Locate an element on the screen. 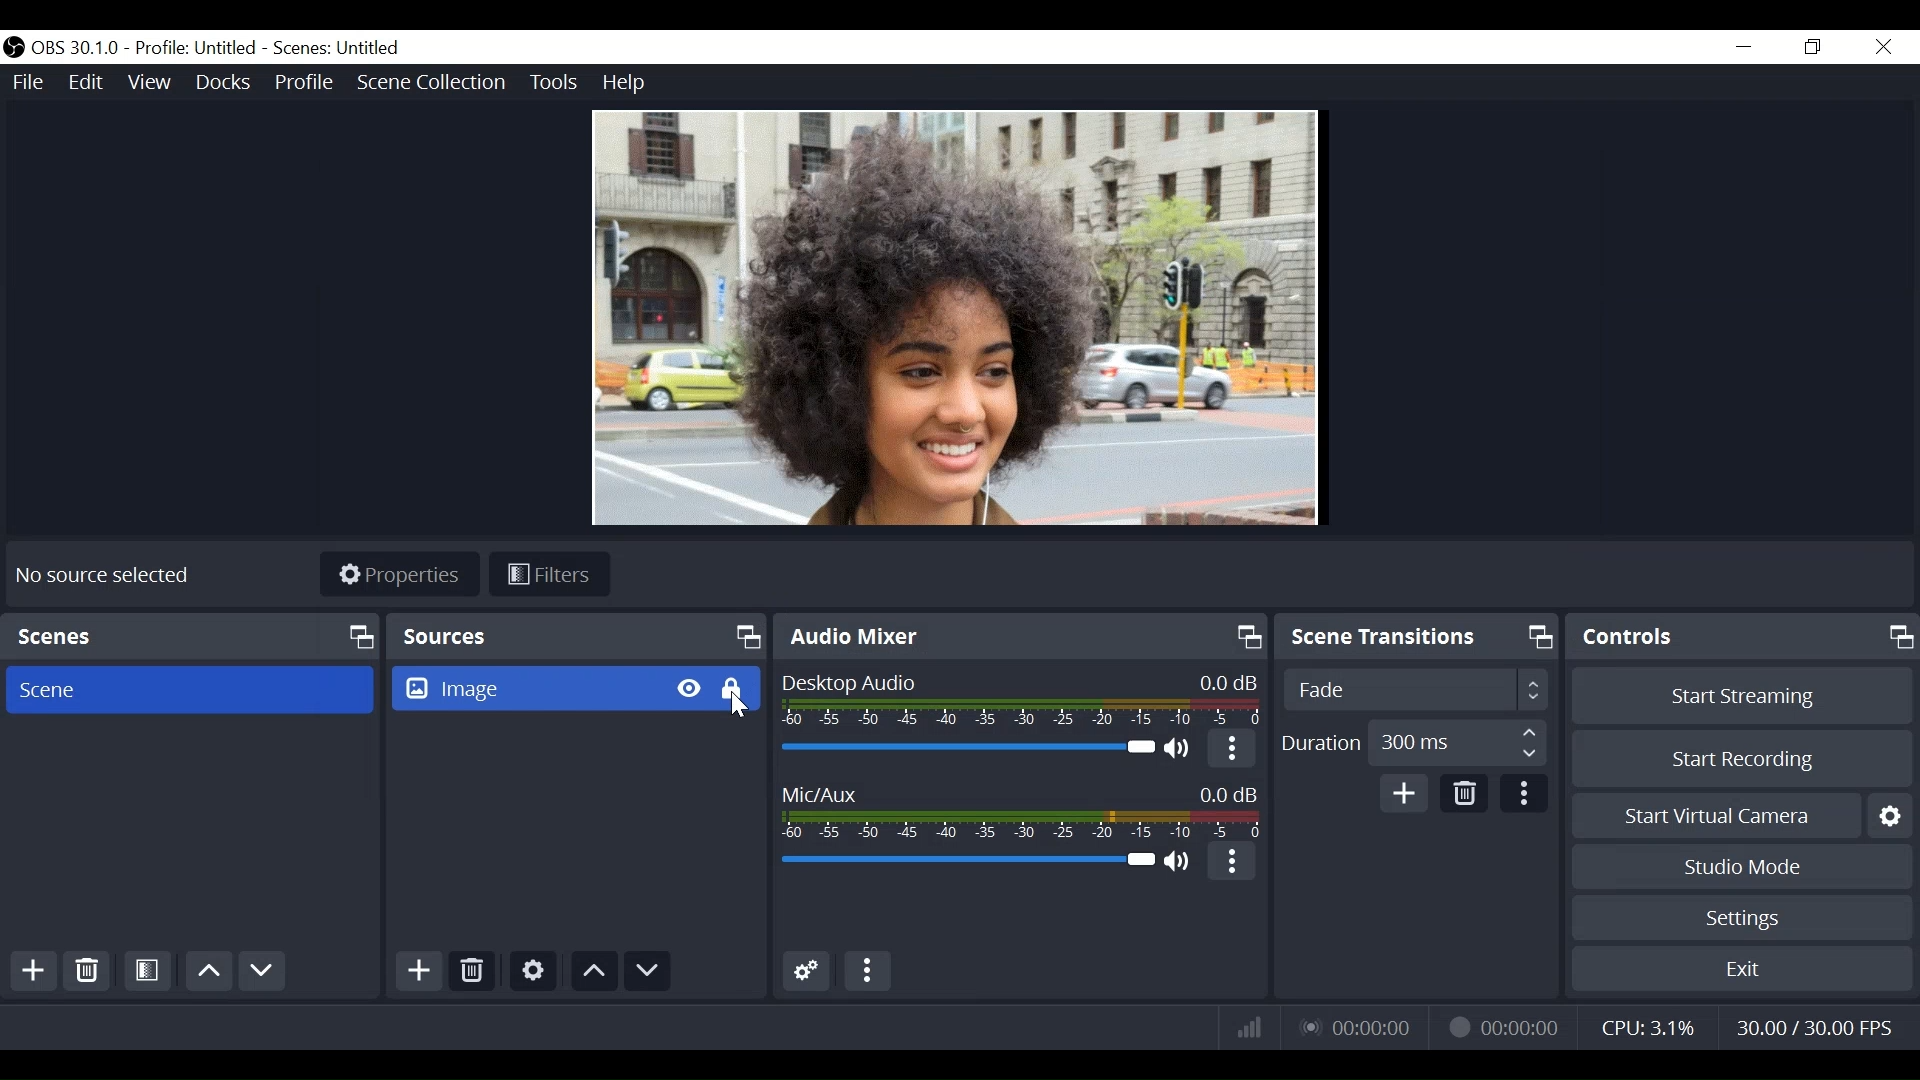 Image resolution: width=1920 pixels, height=1080 pixels. Settings is located at coordinates (1738, 919).